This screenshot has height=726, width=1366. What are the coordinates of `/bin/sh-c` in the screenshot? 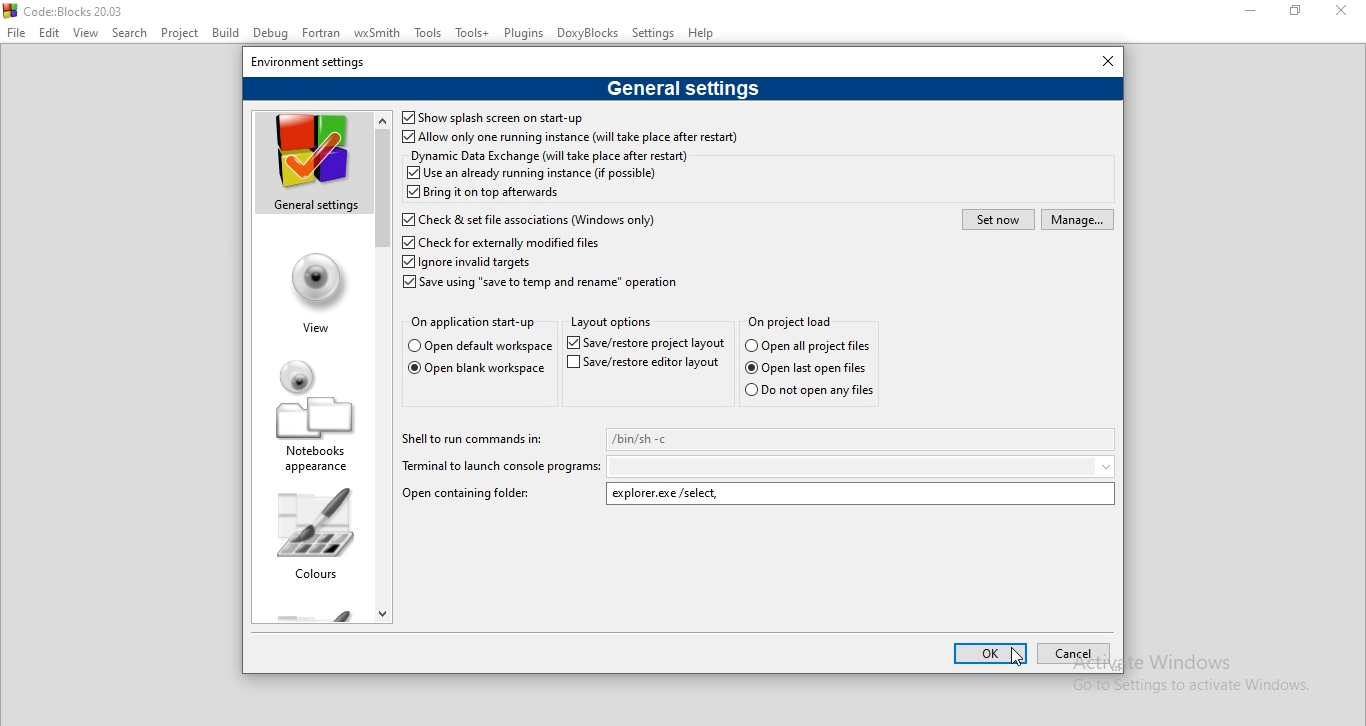 It's located at (862, 439).